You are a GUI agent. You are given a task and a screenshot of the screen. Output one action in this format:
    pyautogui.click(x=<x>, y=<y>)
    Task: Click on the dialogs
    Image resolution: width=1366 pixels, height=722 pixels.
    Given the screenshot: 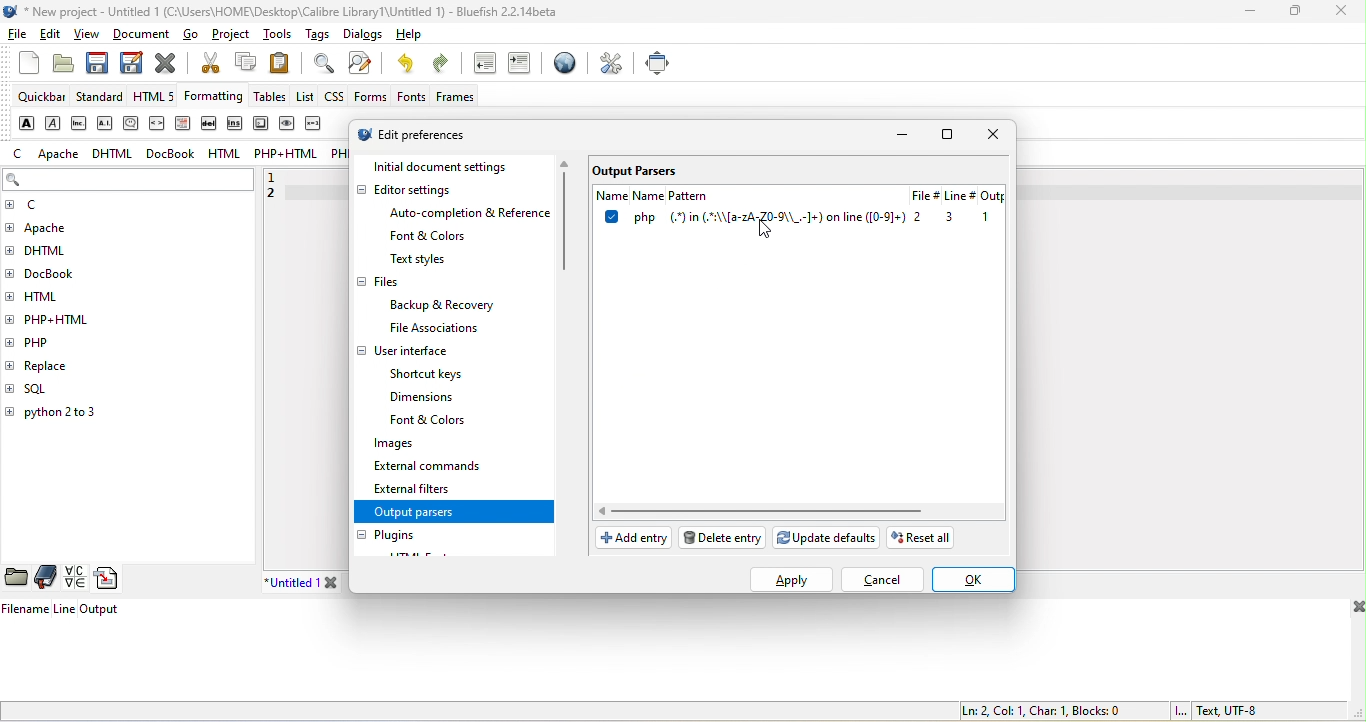 What is the action you would take?
    pyautogui.click(x=359, y=36)
    